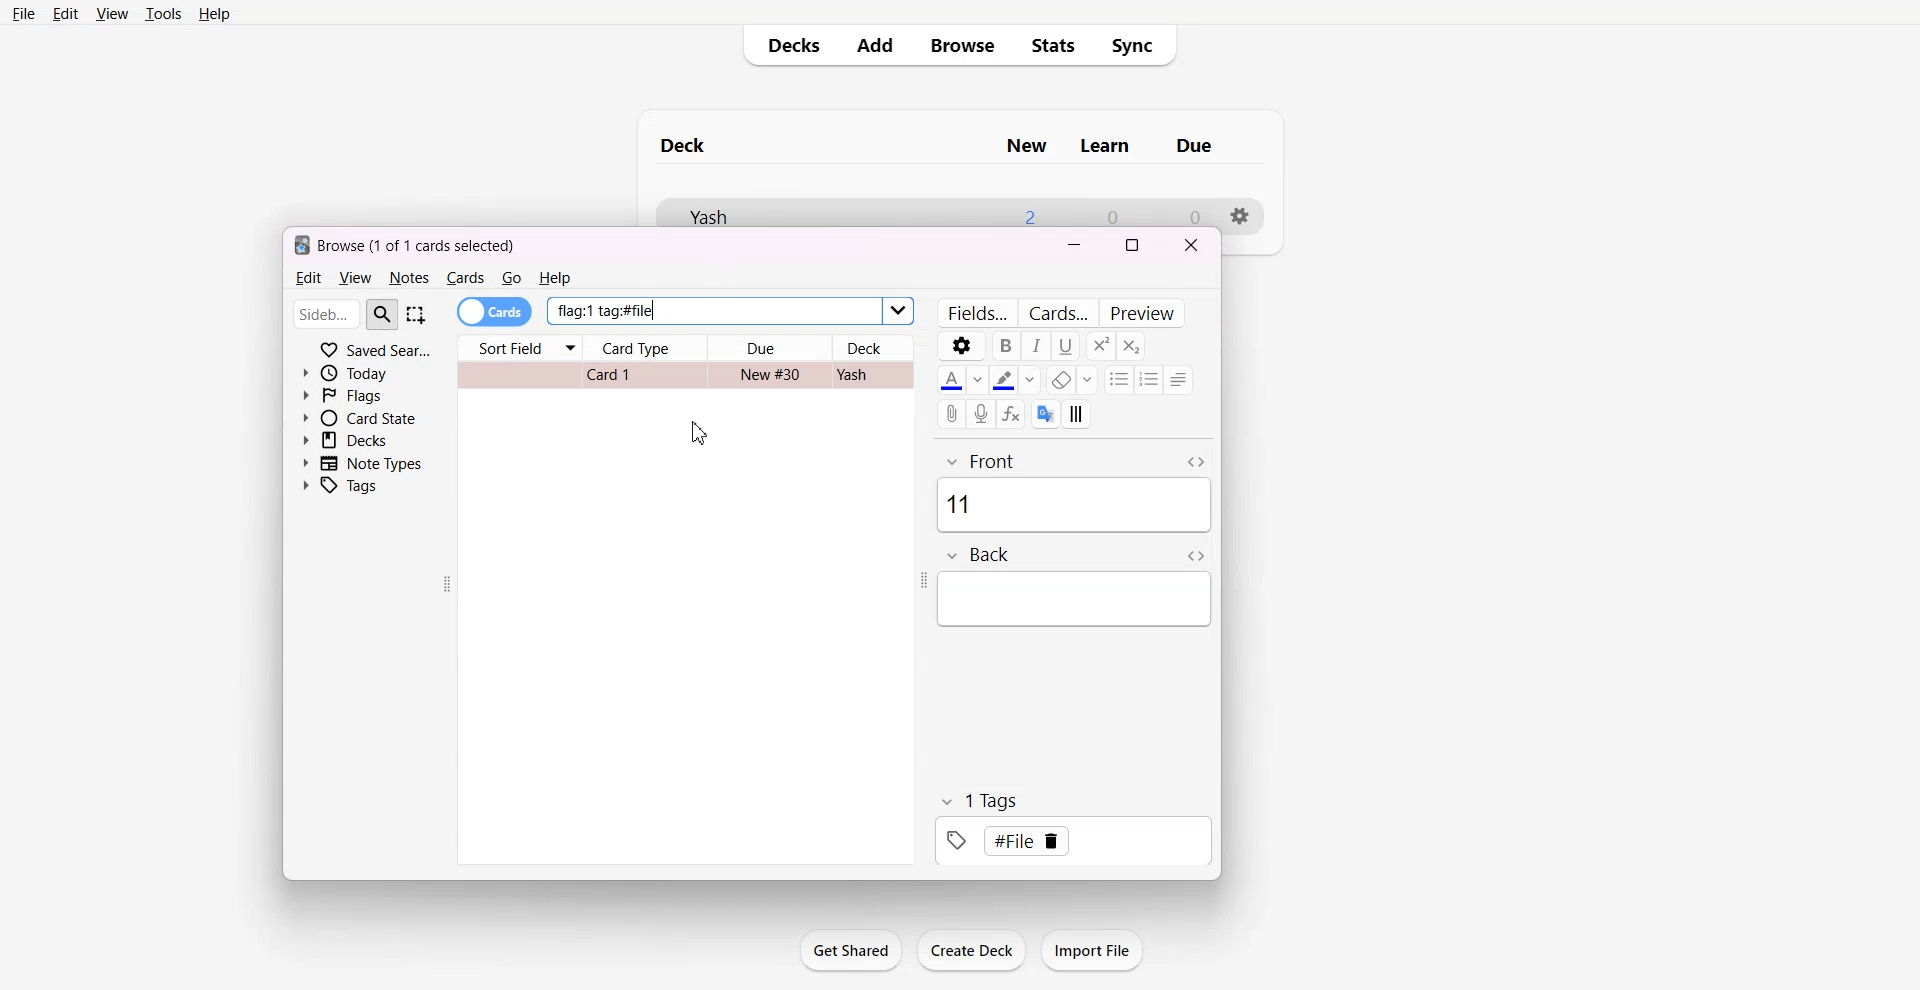  I want to click on Card 1, so click(622, 378).